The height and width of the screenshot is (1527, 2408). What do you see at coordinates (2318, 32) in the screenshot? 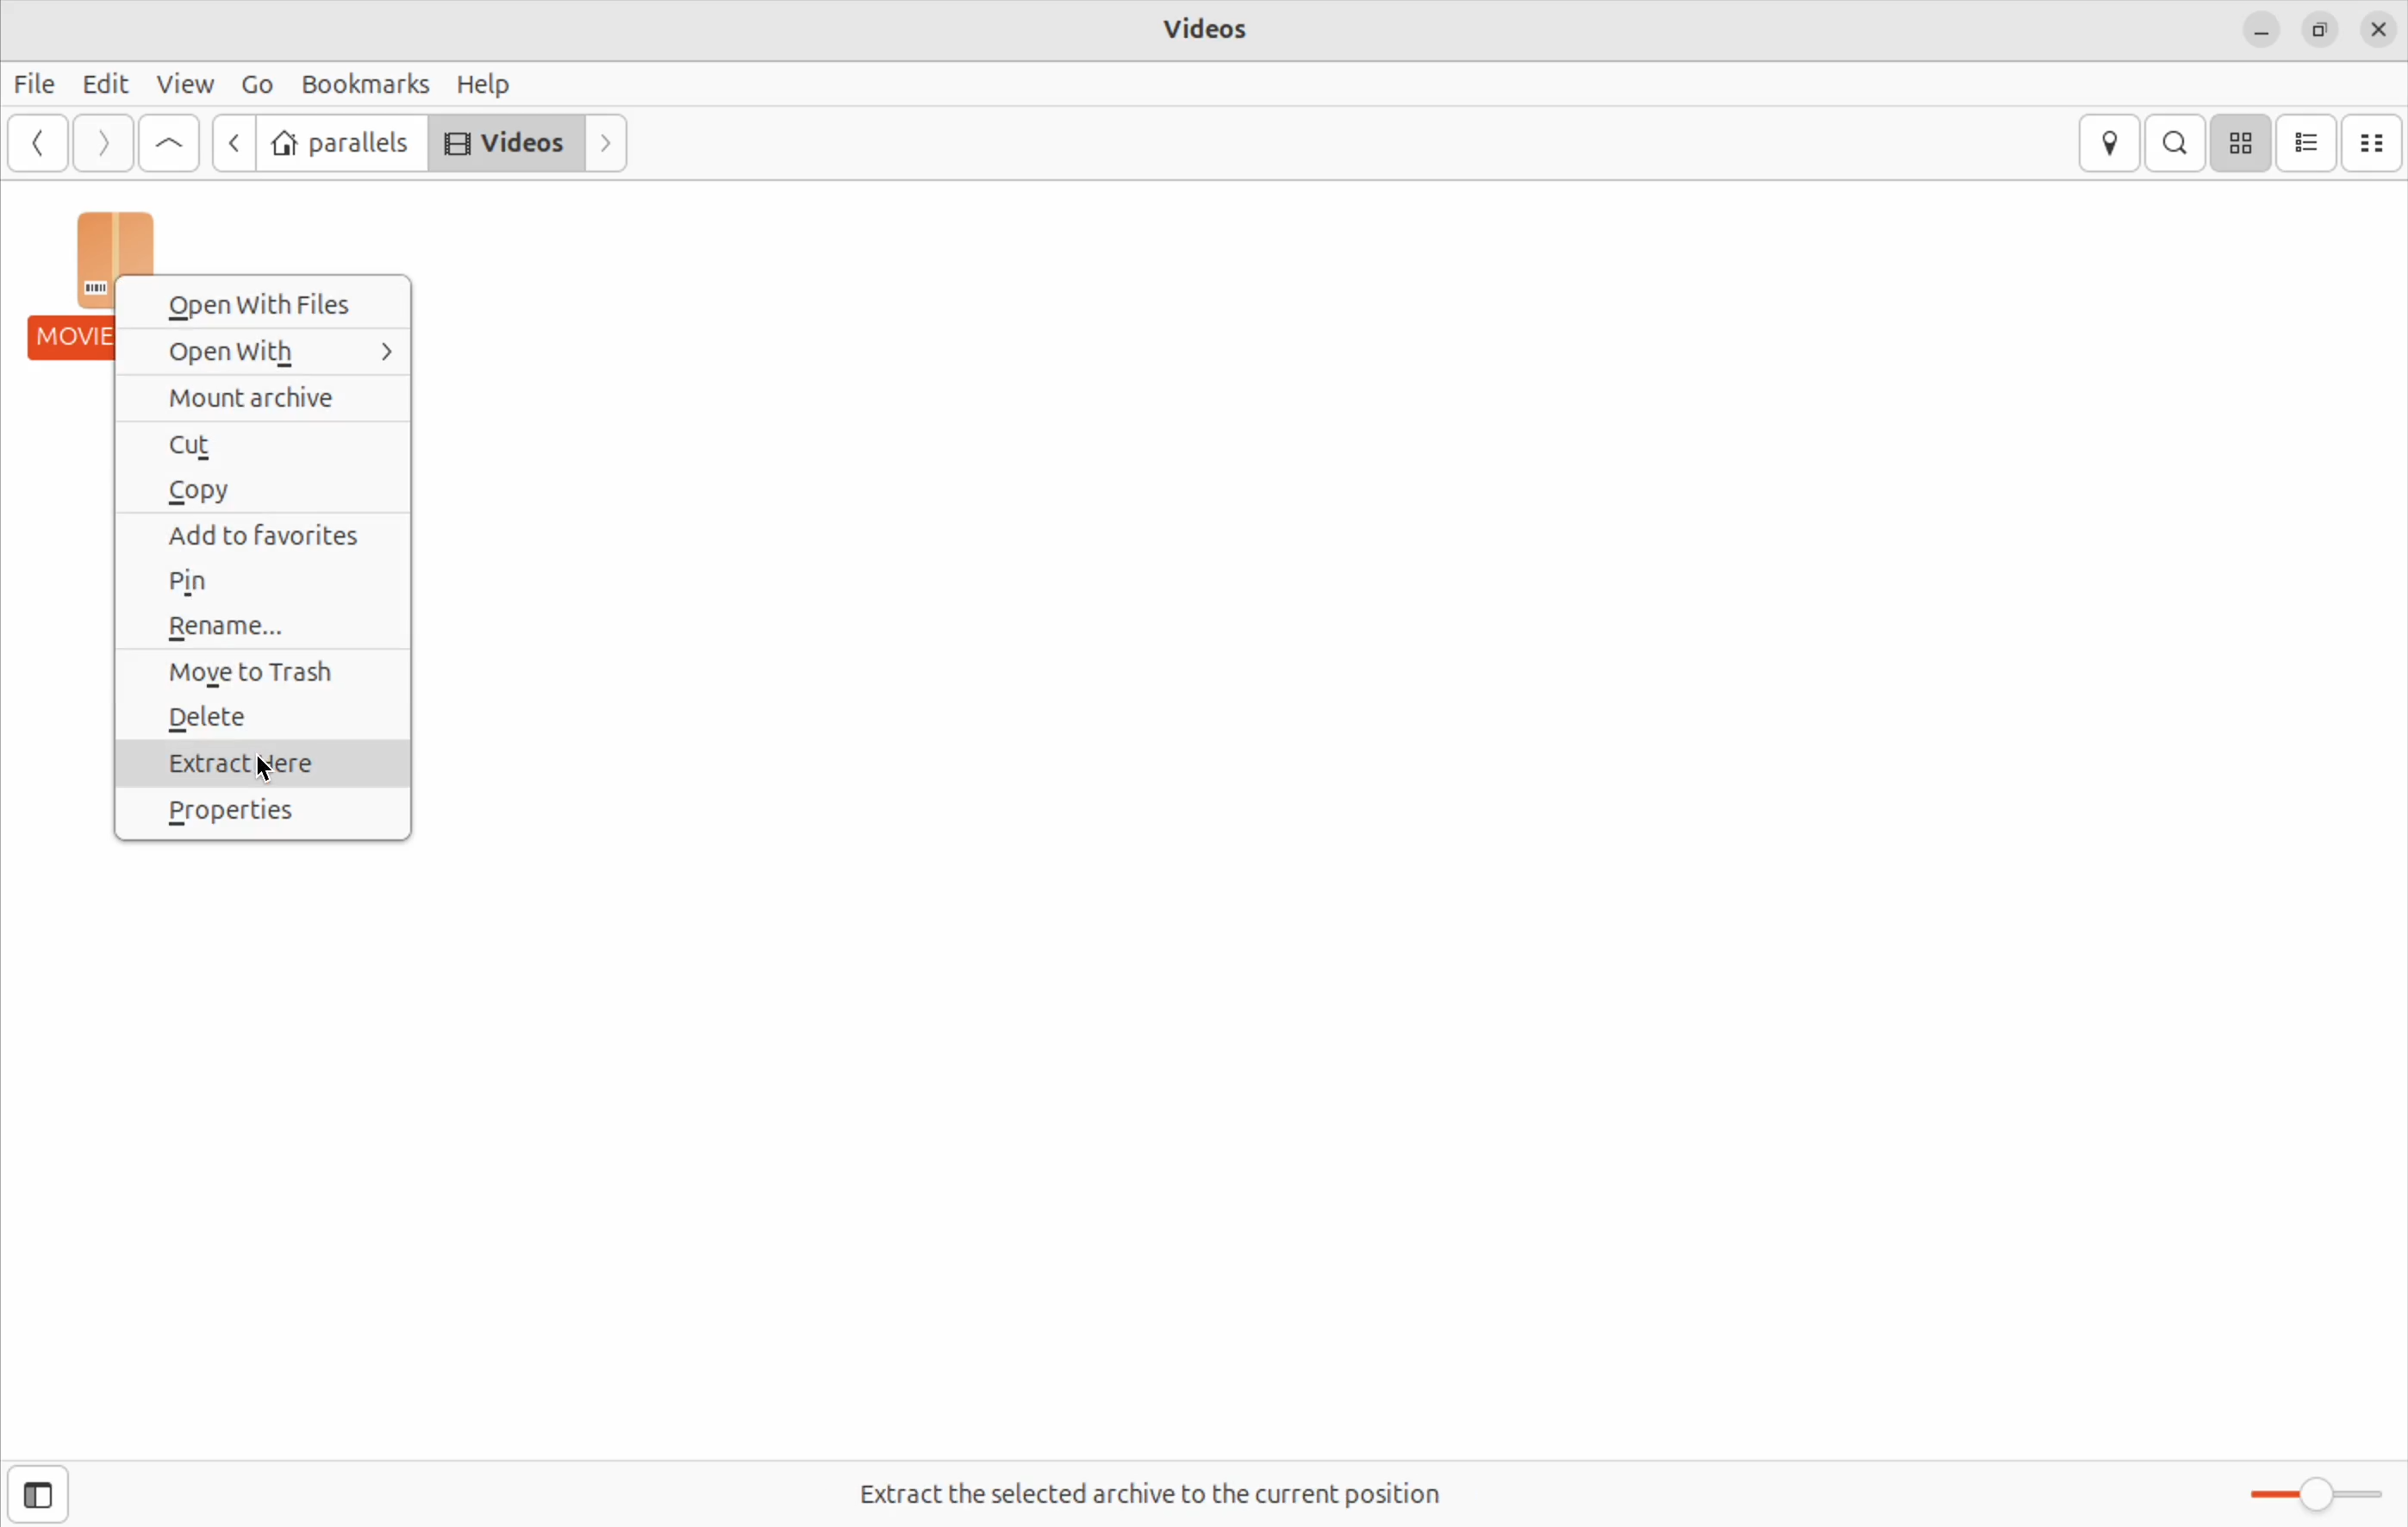
I see `resize` at bounding box center [2318, 32].